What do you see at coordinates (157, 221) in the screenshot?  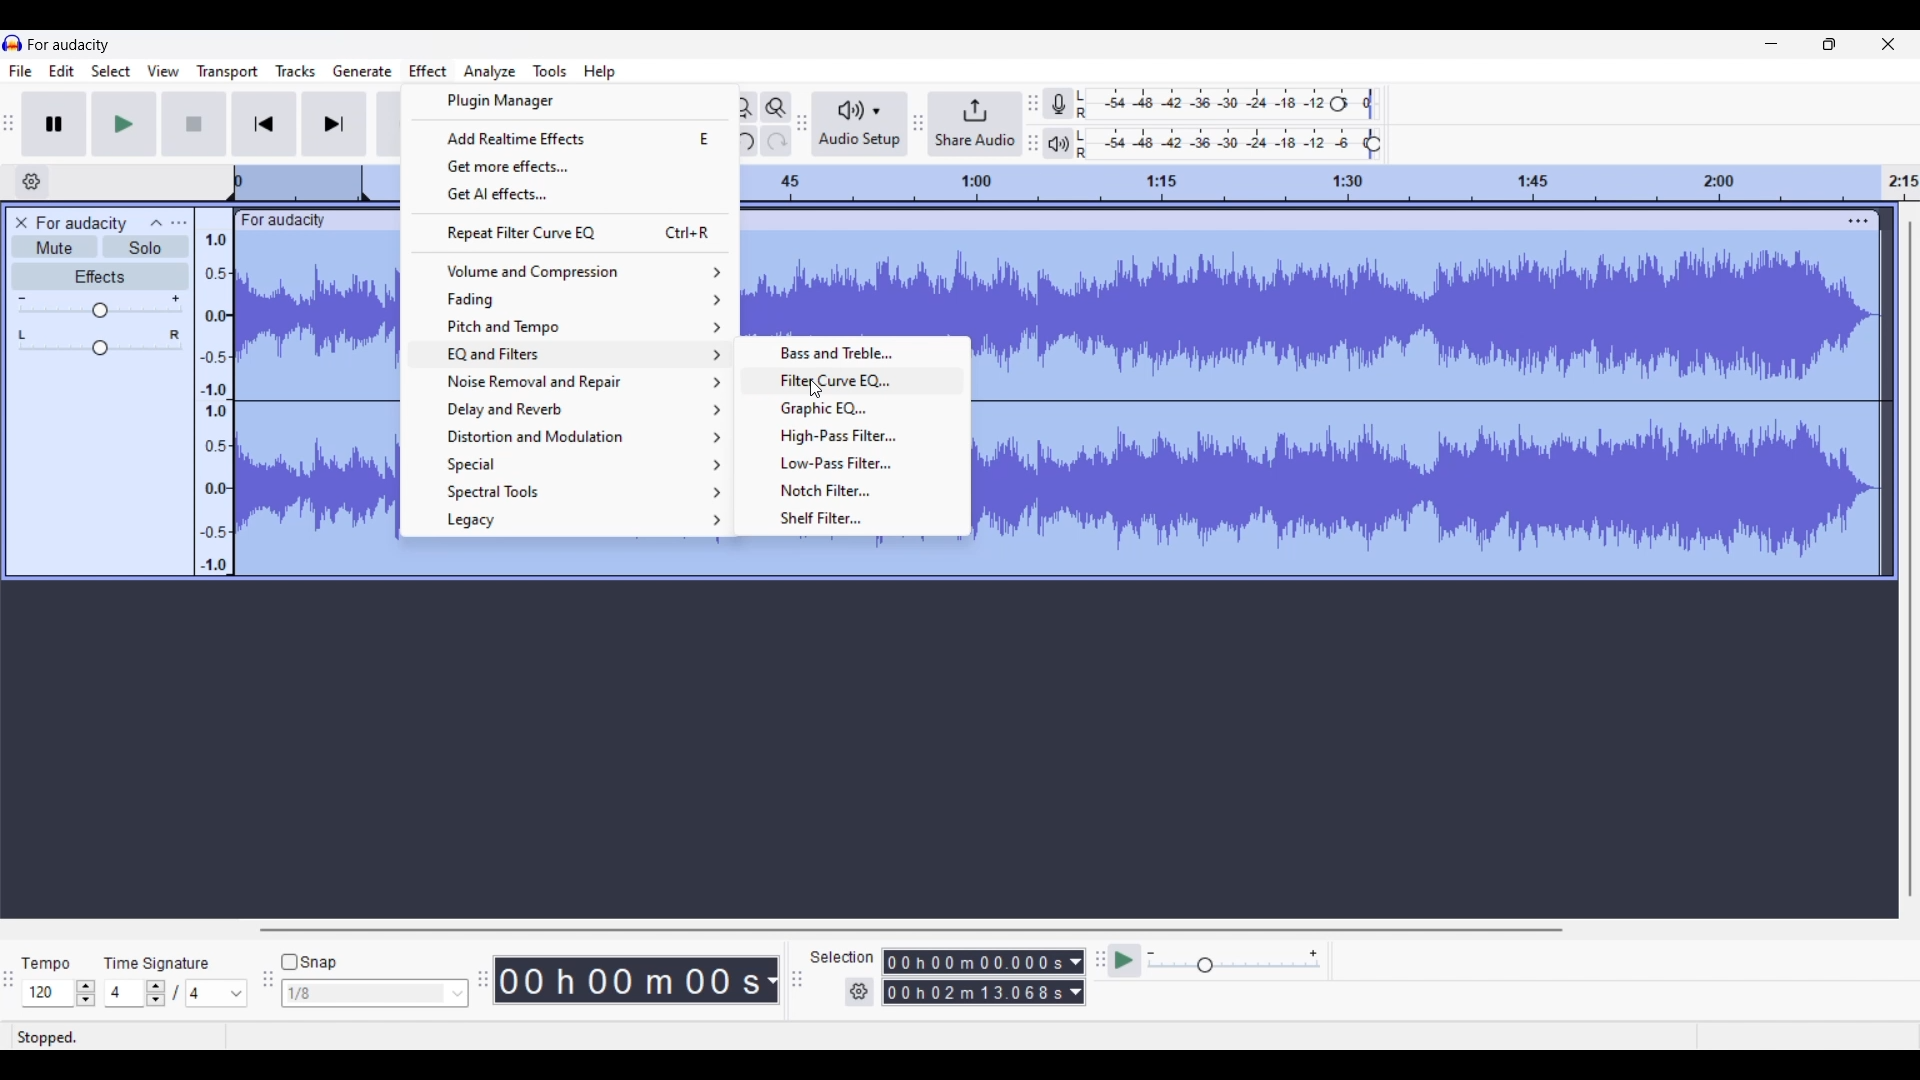 I see `Collapse` at bounding box center [157, 221].